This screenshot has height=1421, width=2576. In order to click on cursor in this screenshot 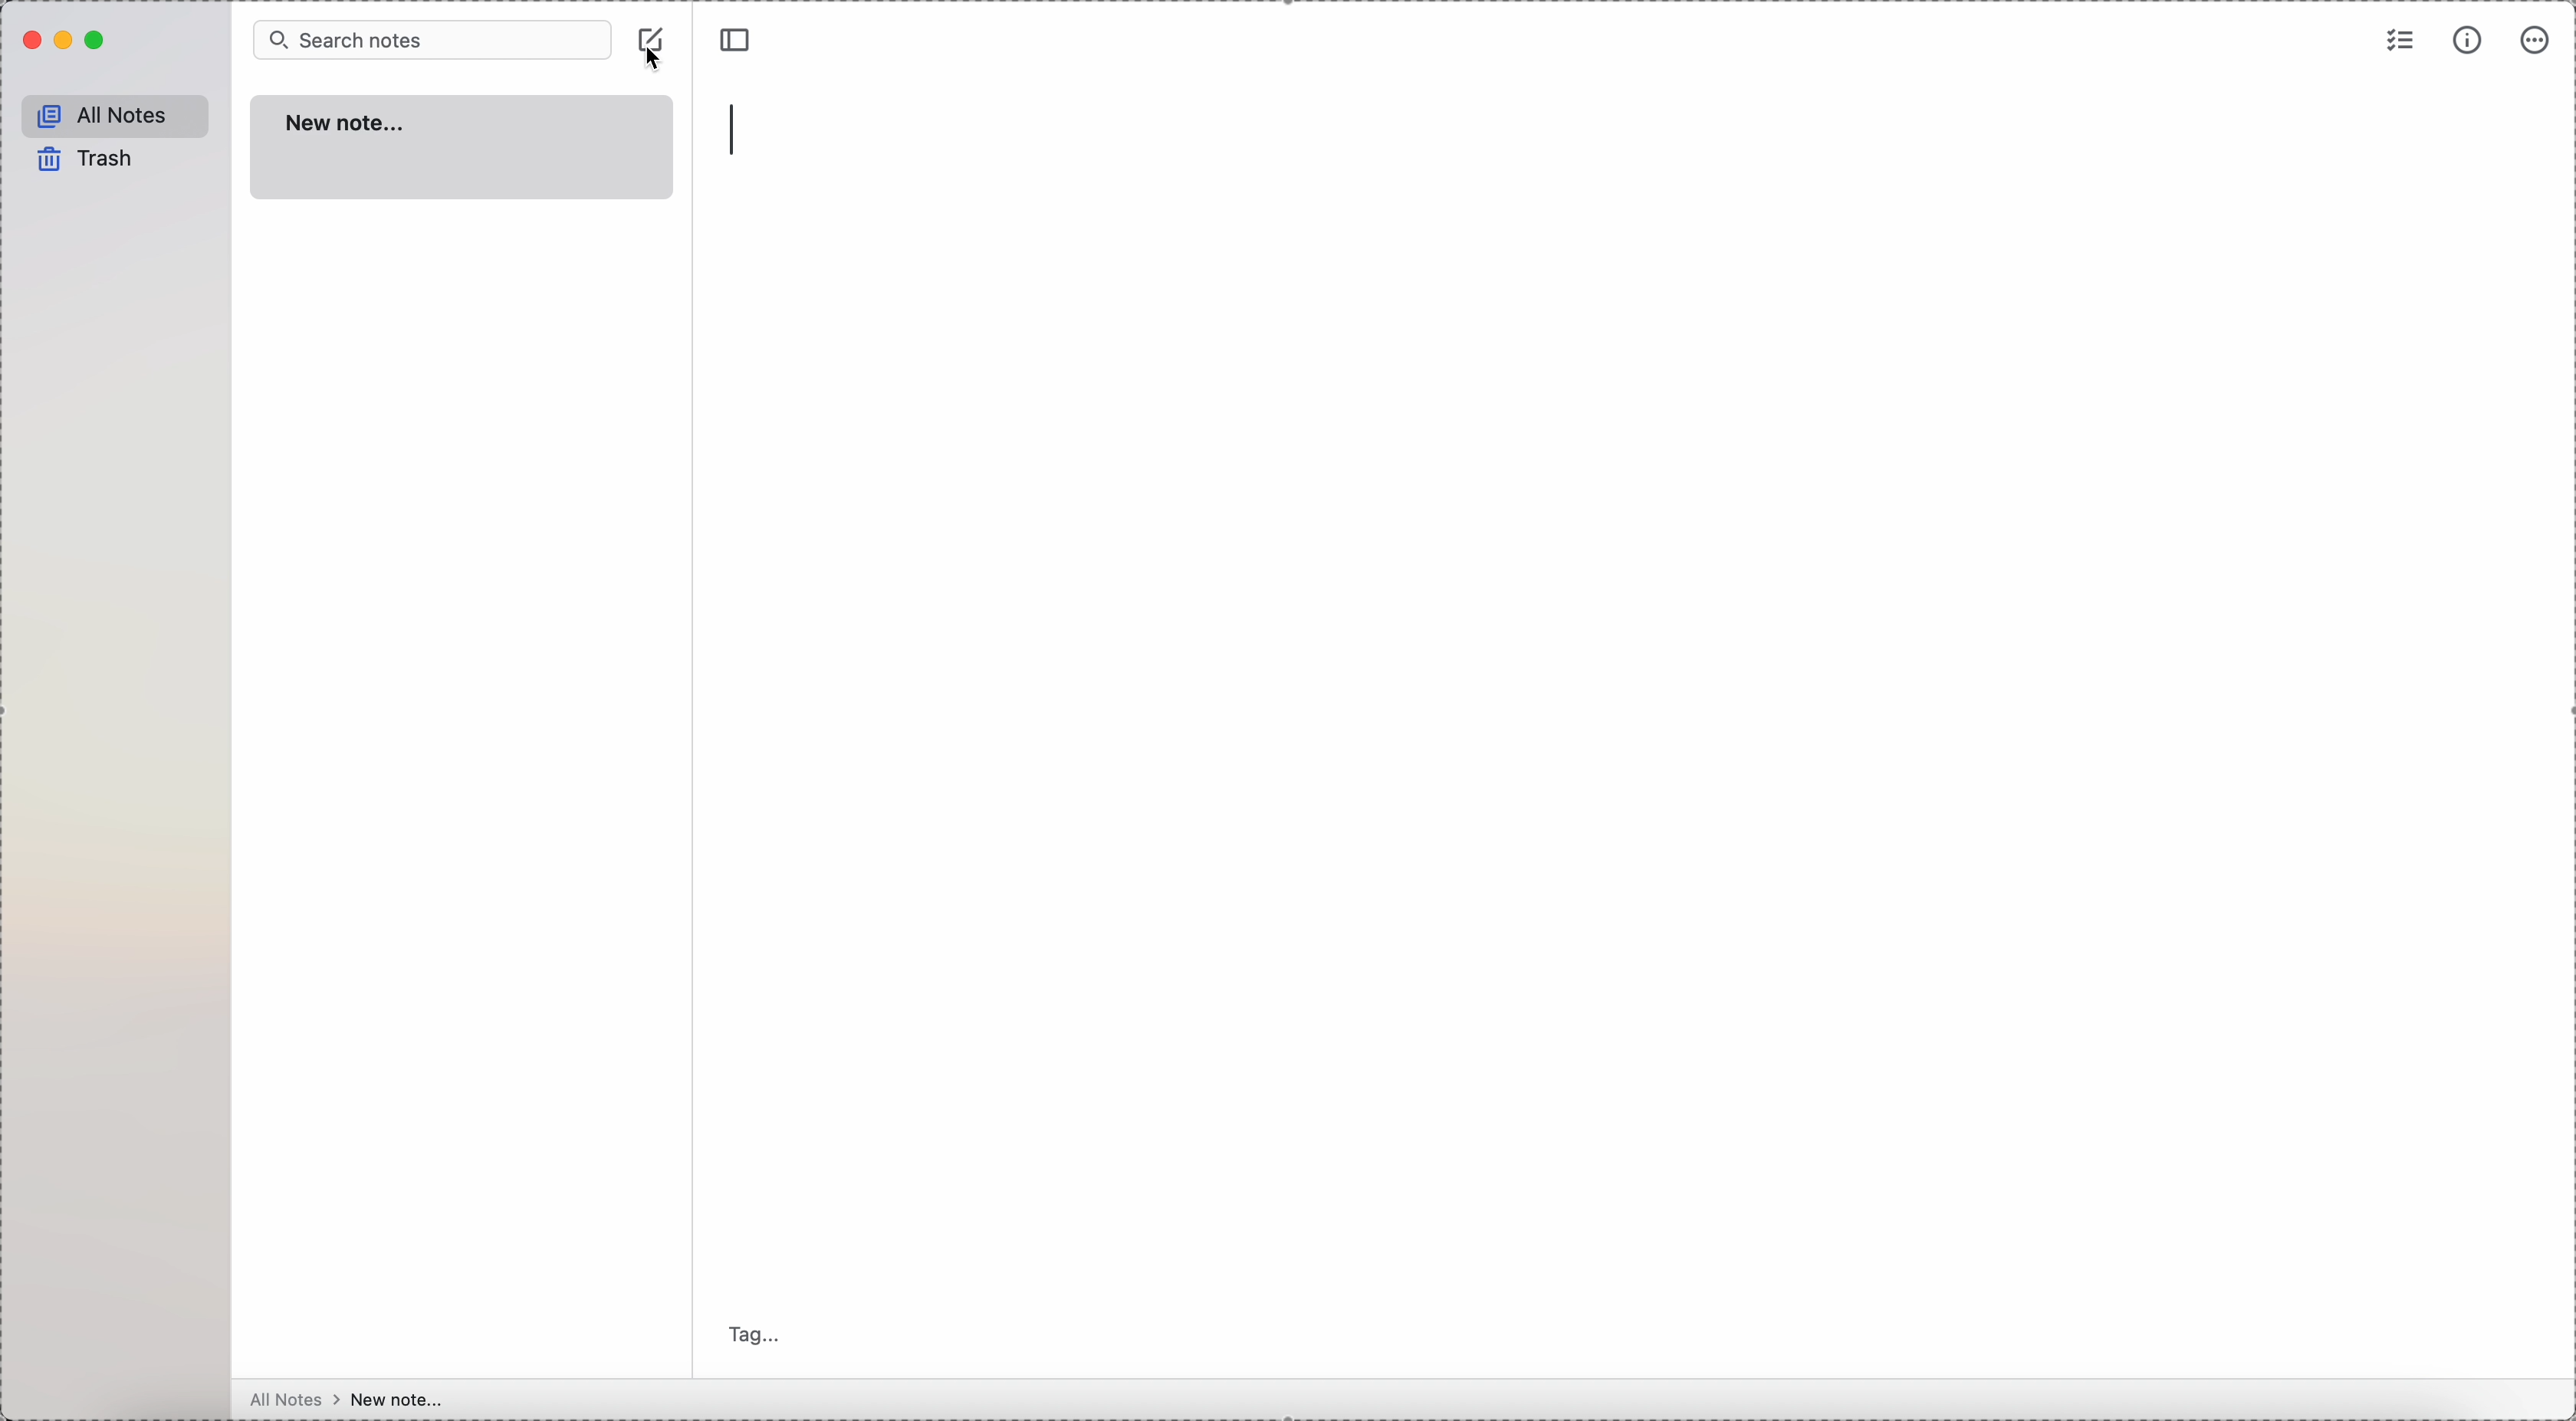, I will do `click(657, 62)`.